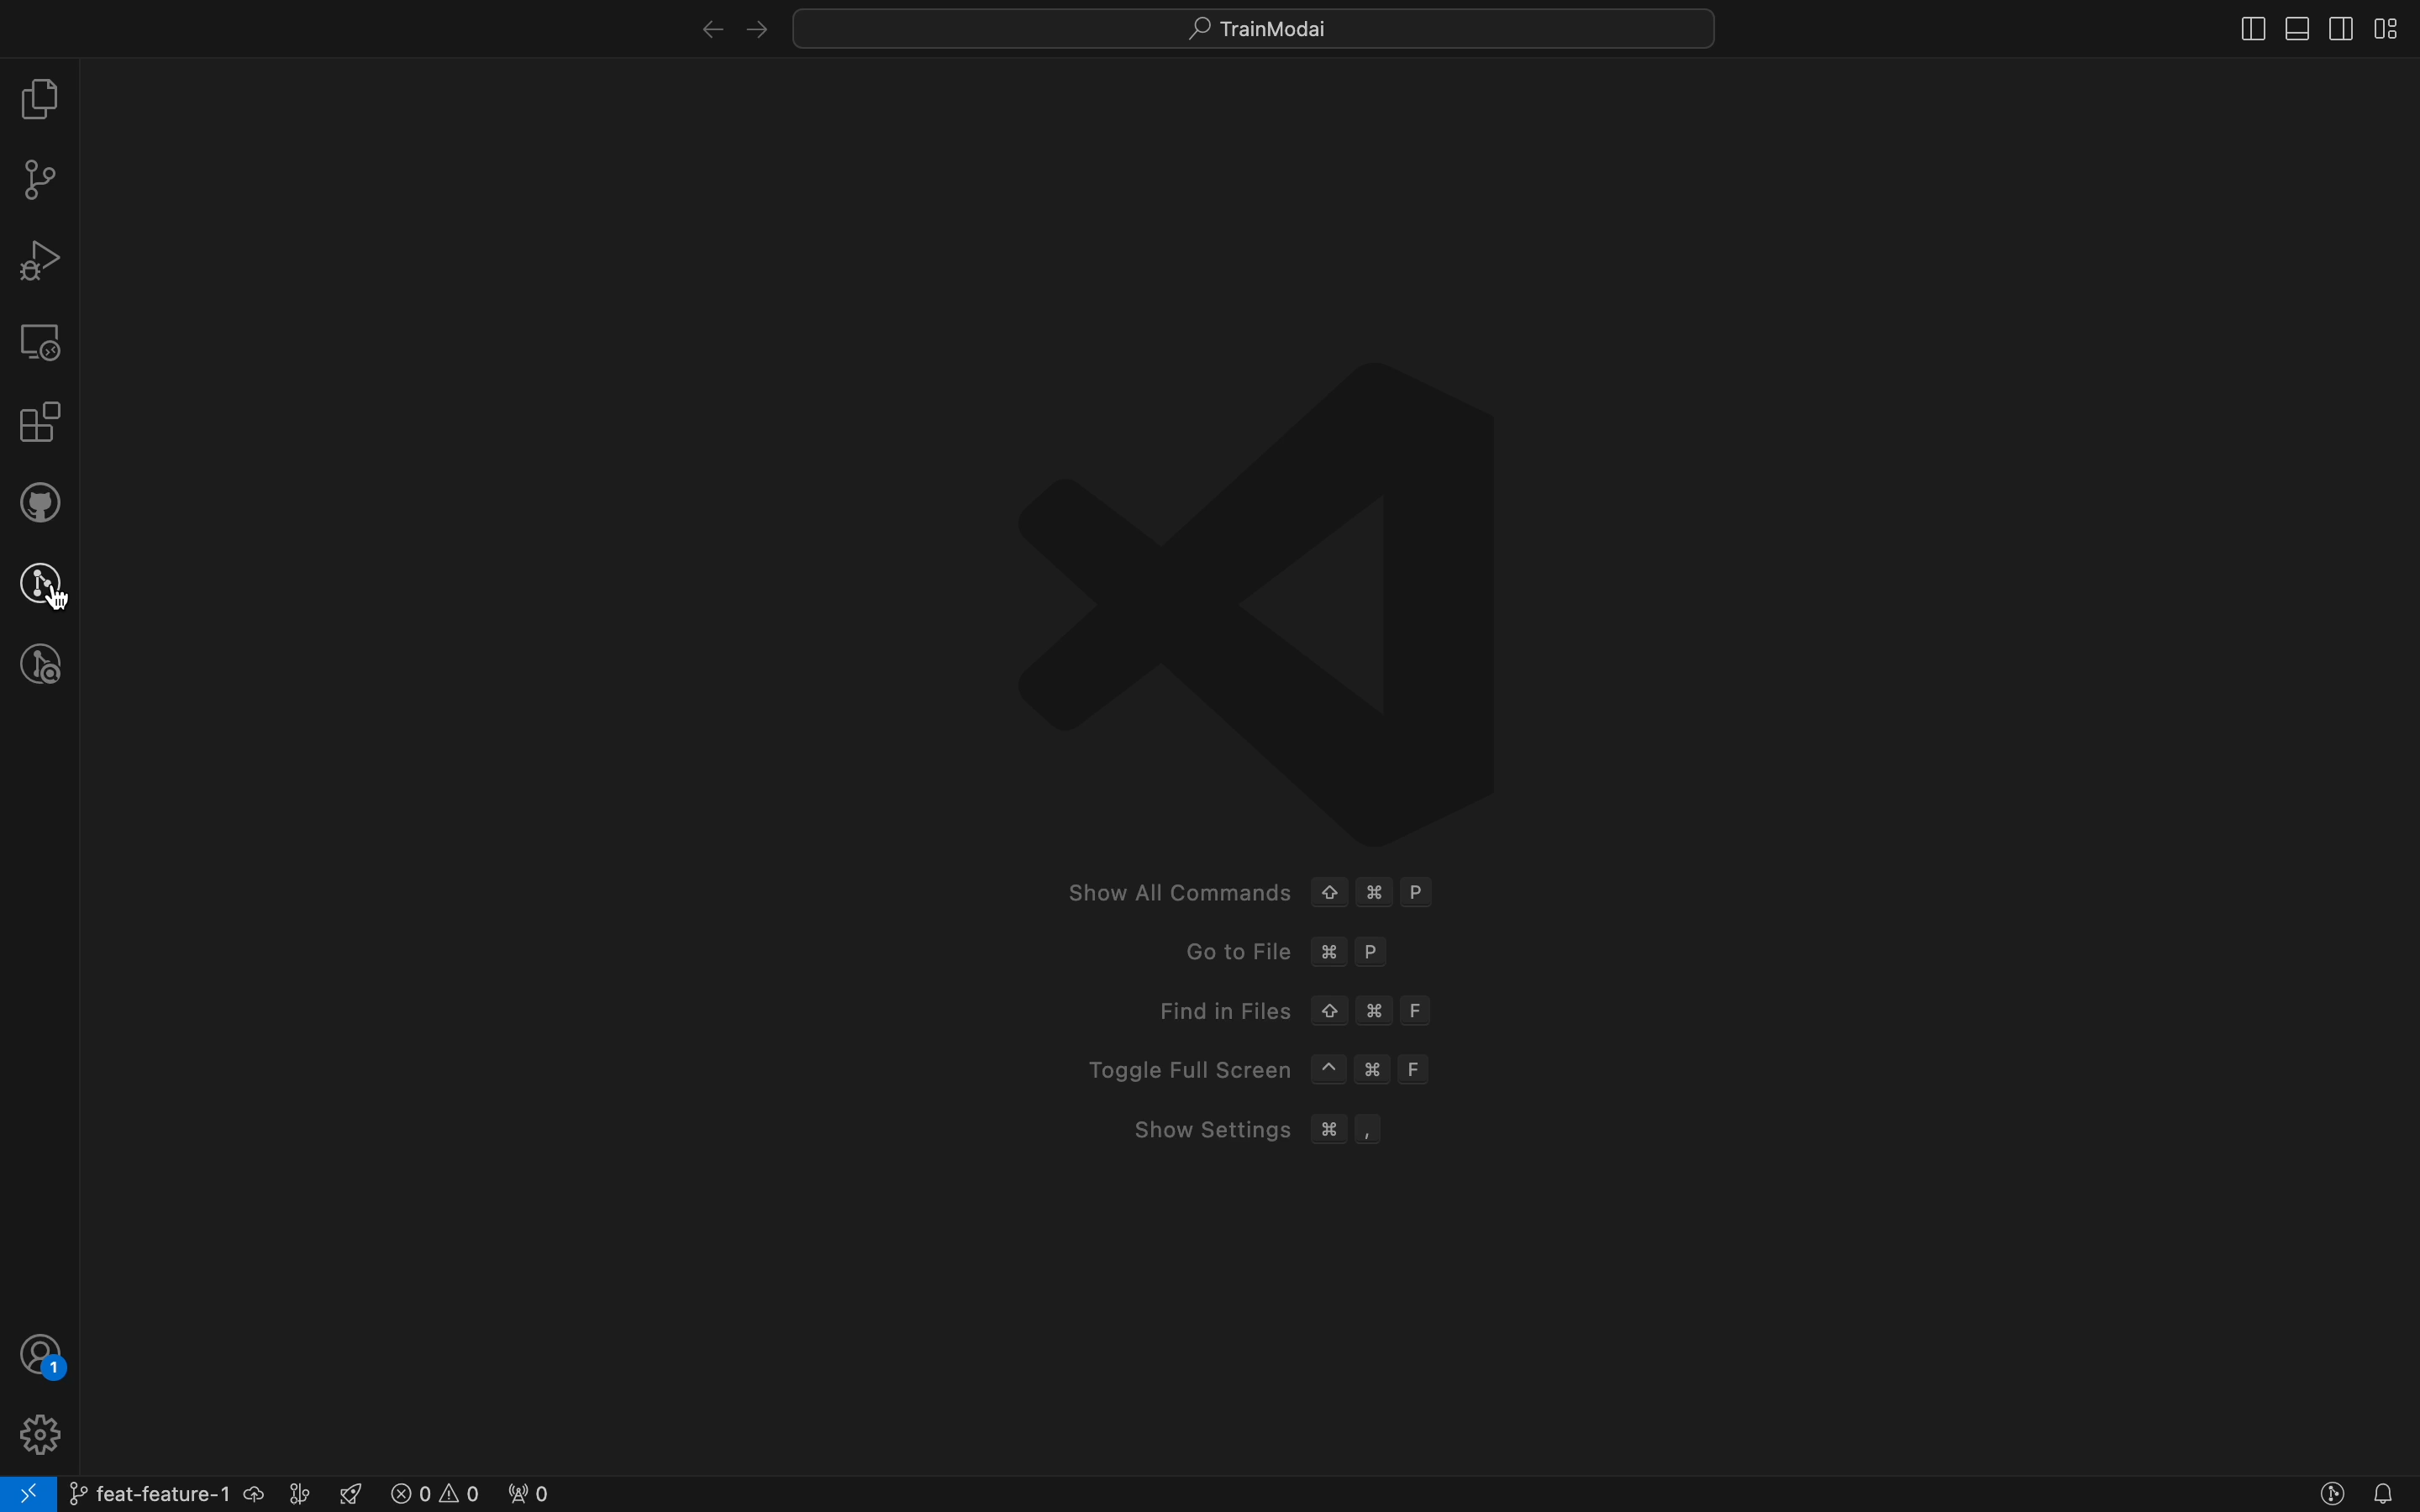 This screenshot has width=2420, height=1512. Describe the element at coordinates (2332, 1494) in the screenshot. I see `gitlens` at that location.